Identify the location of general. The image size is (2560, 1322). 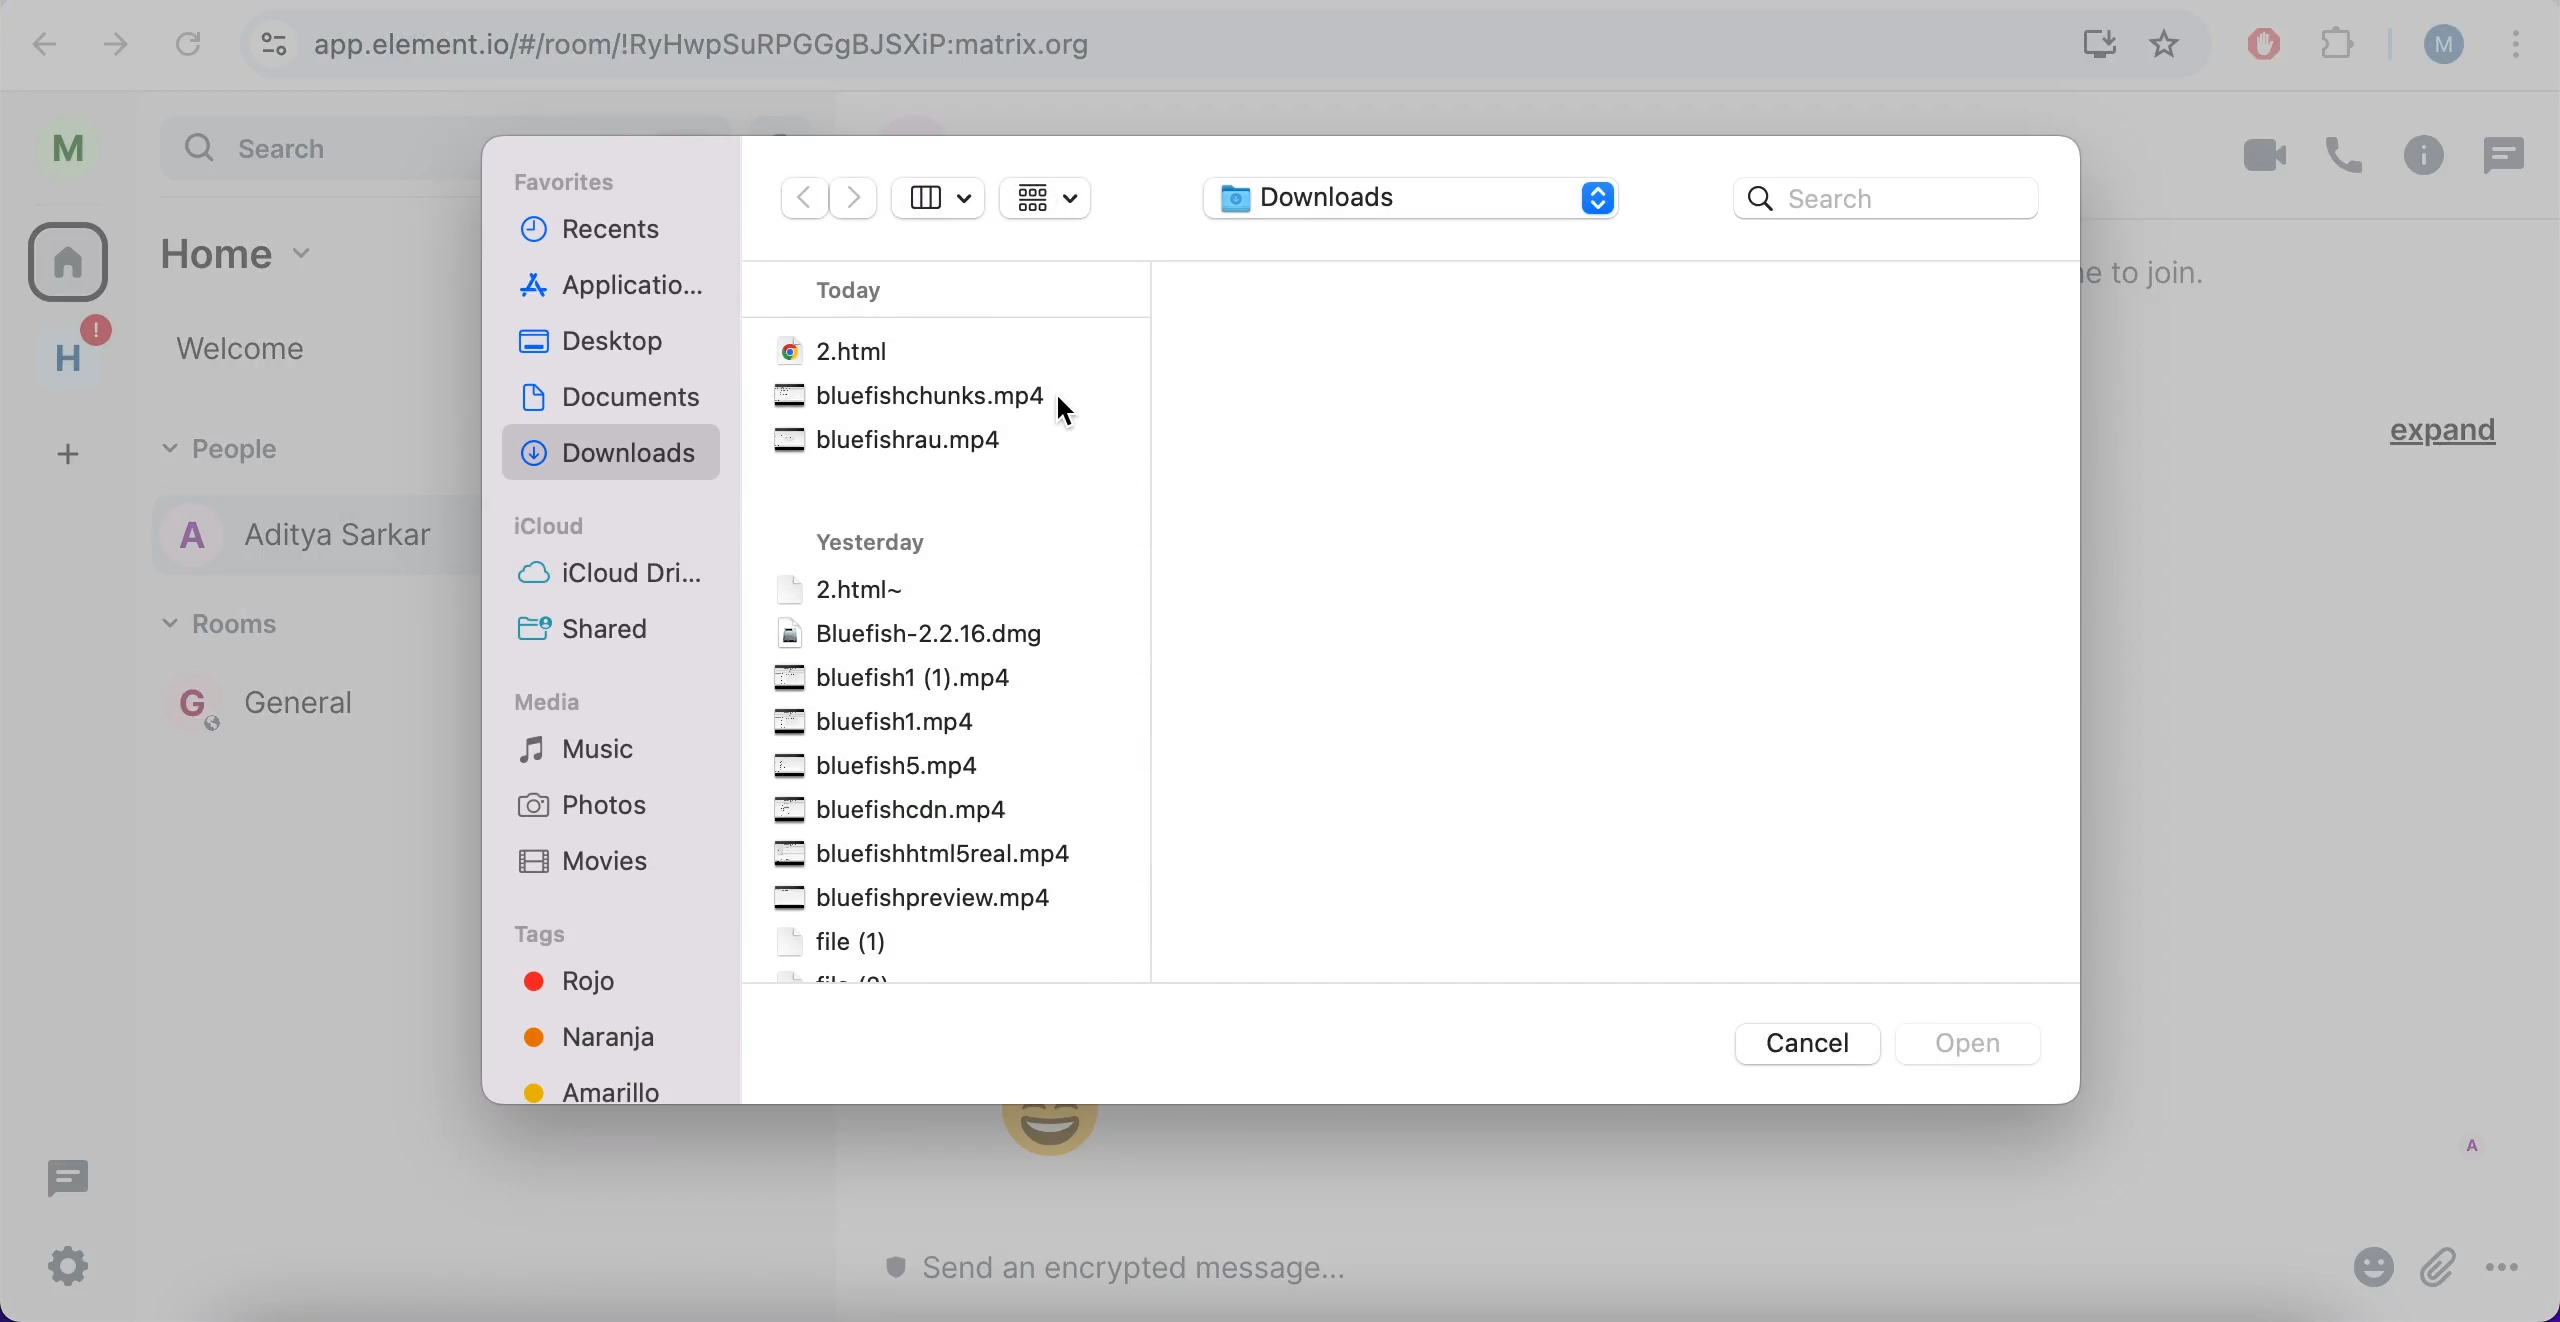
(307, 711).